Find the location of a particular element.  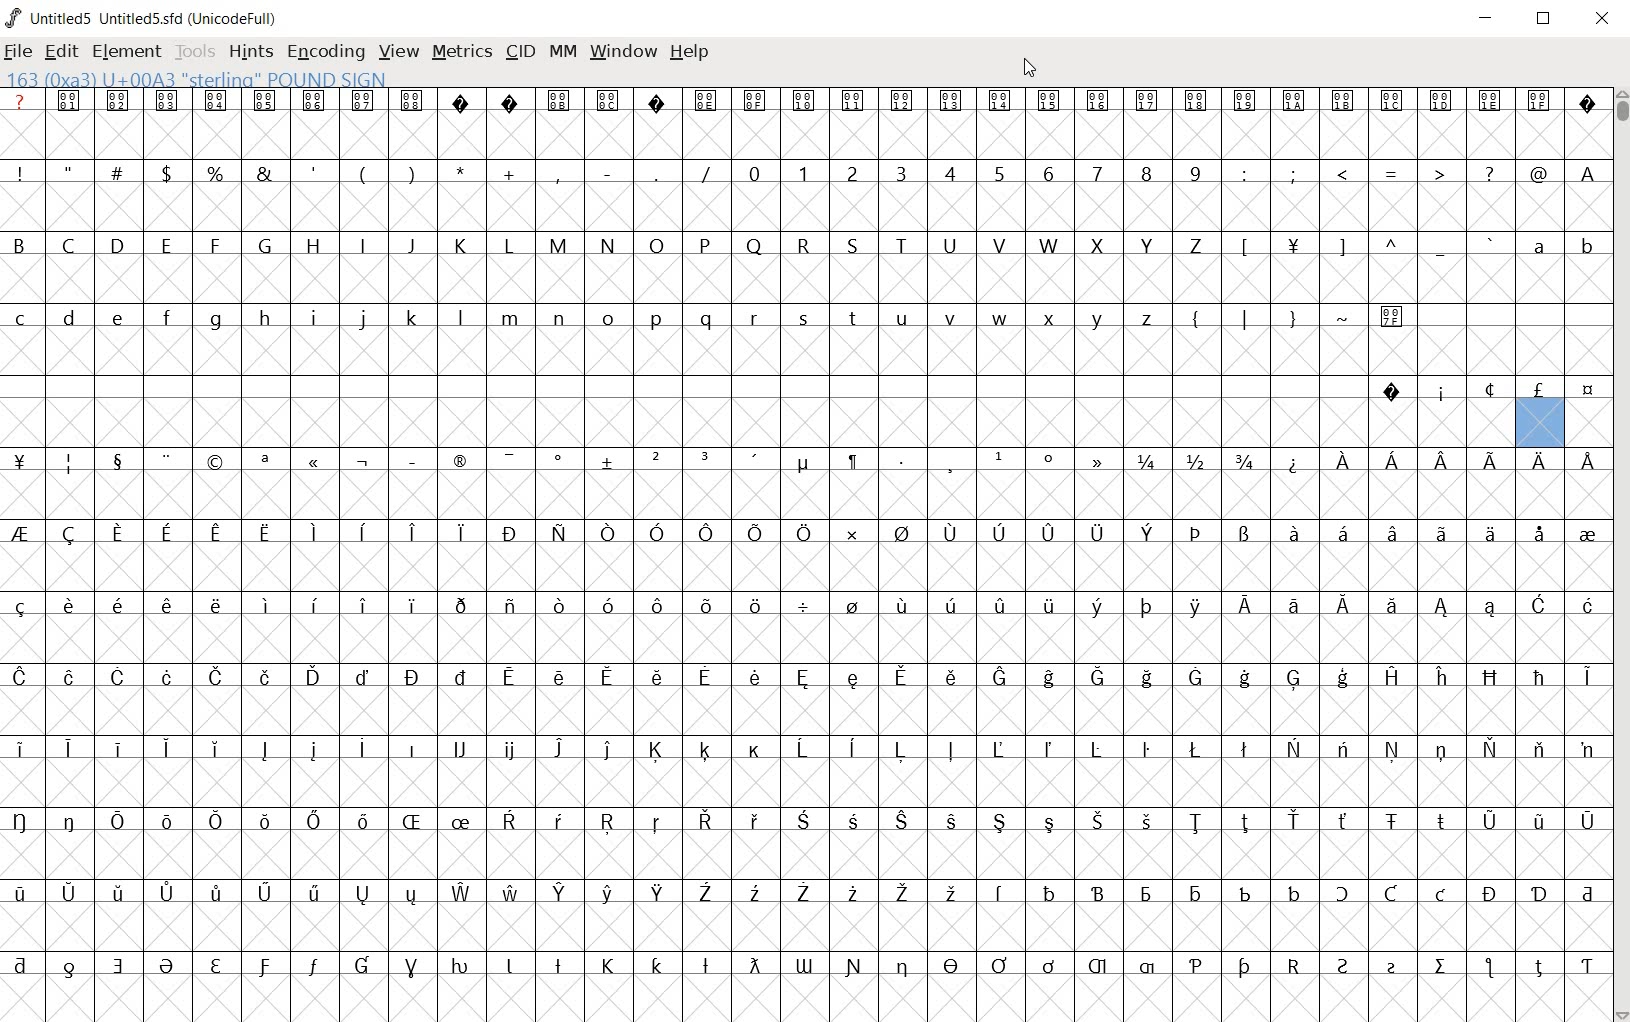

Symbol is located at coordinates (1247, 101).